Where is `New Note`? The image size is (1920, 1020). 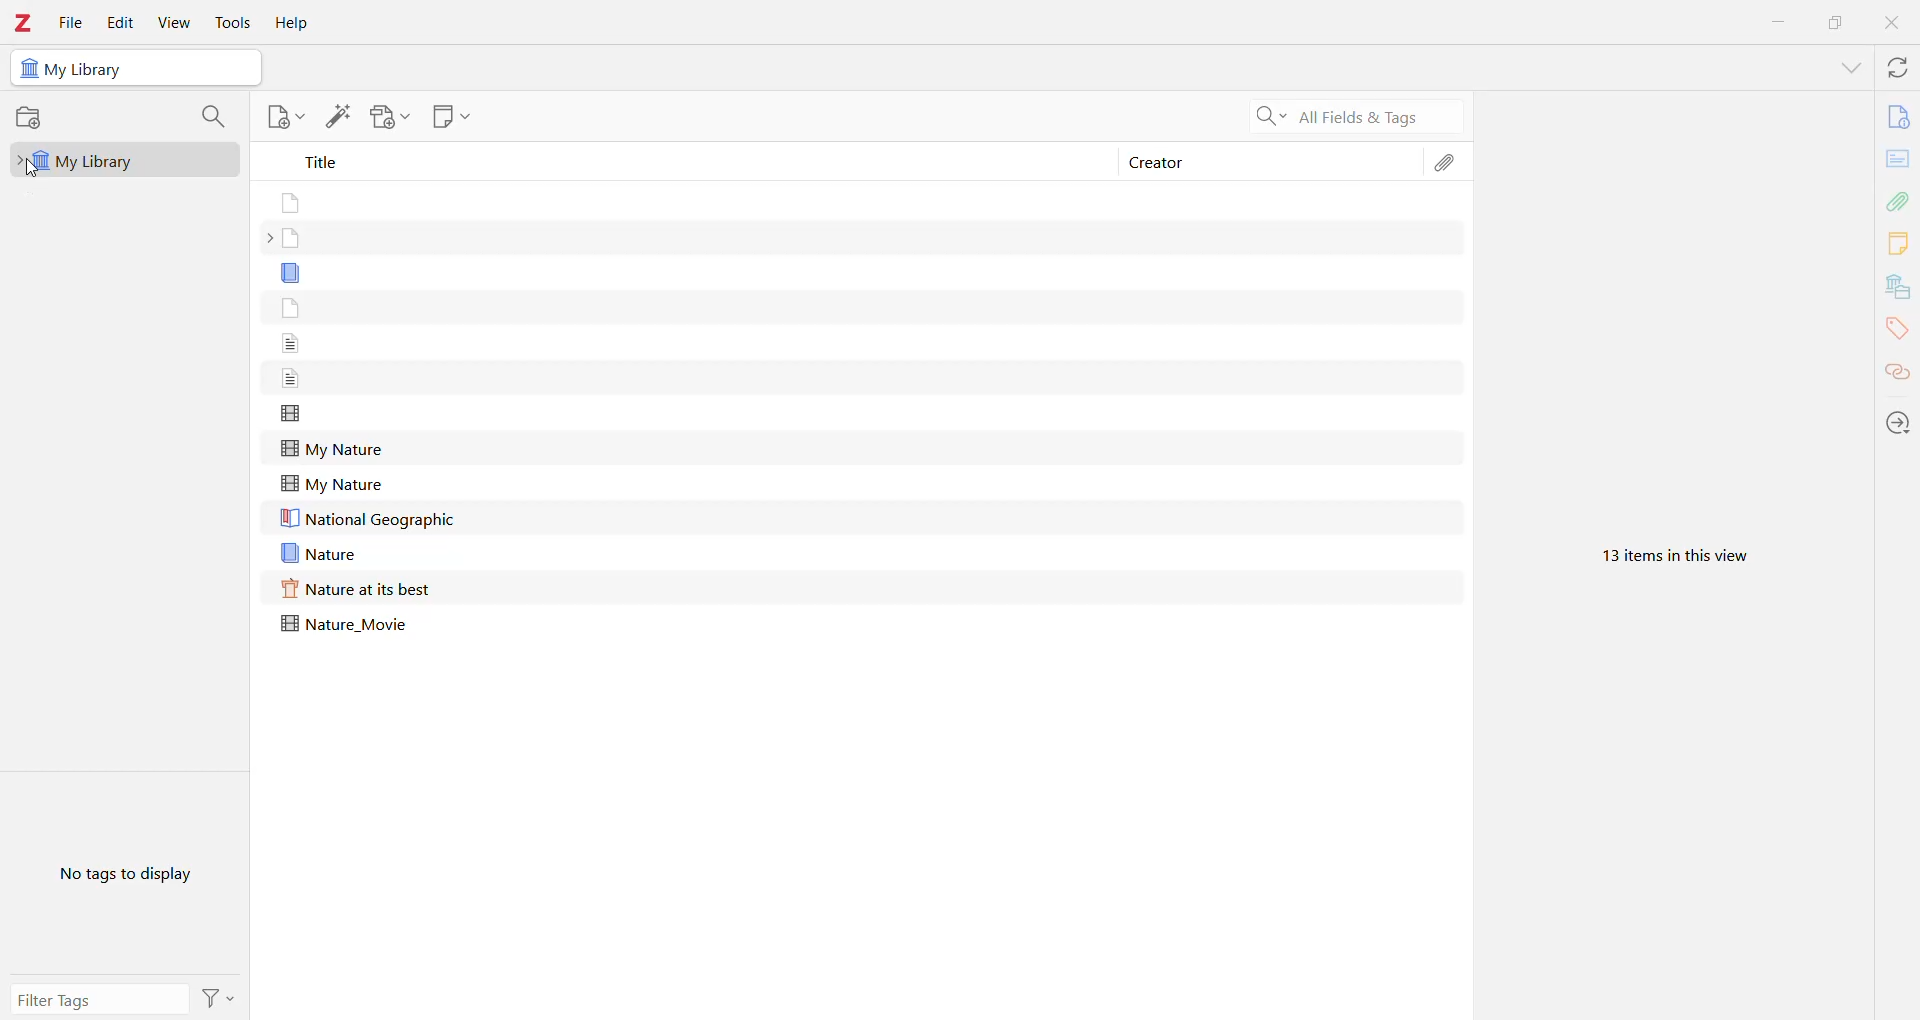
New Note is located at coordinates (453, 119).